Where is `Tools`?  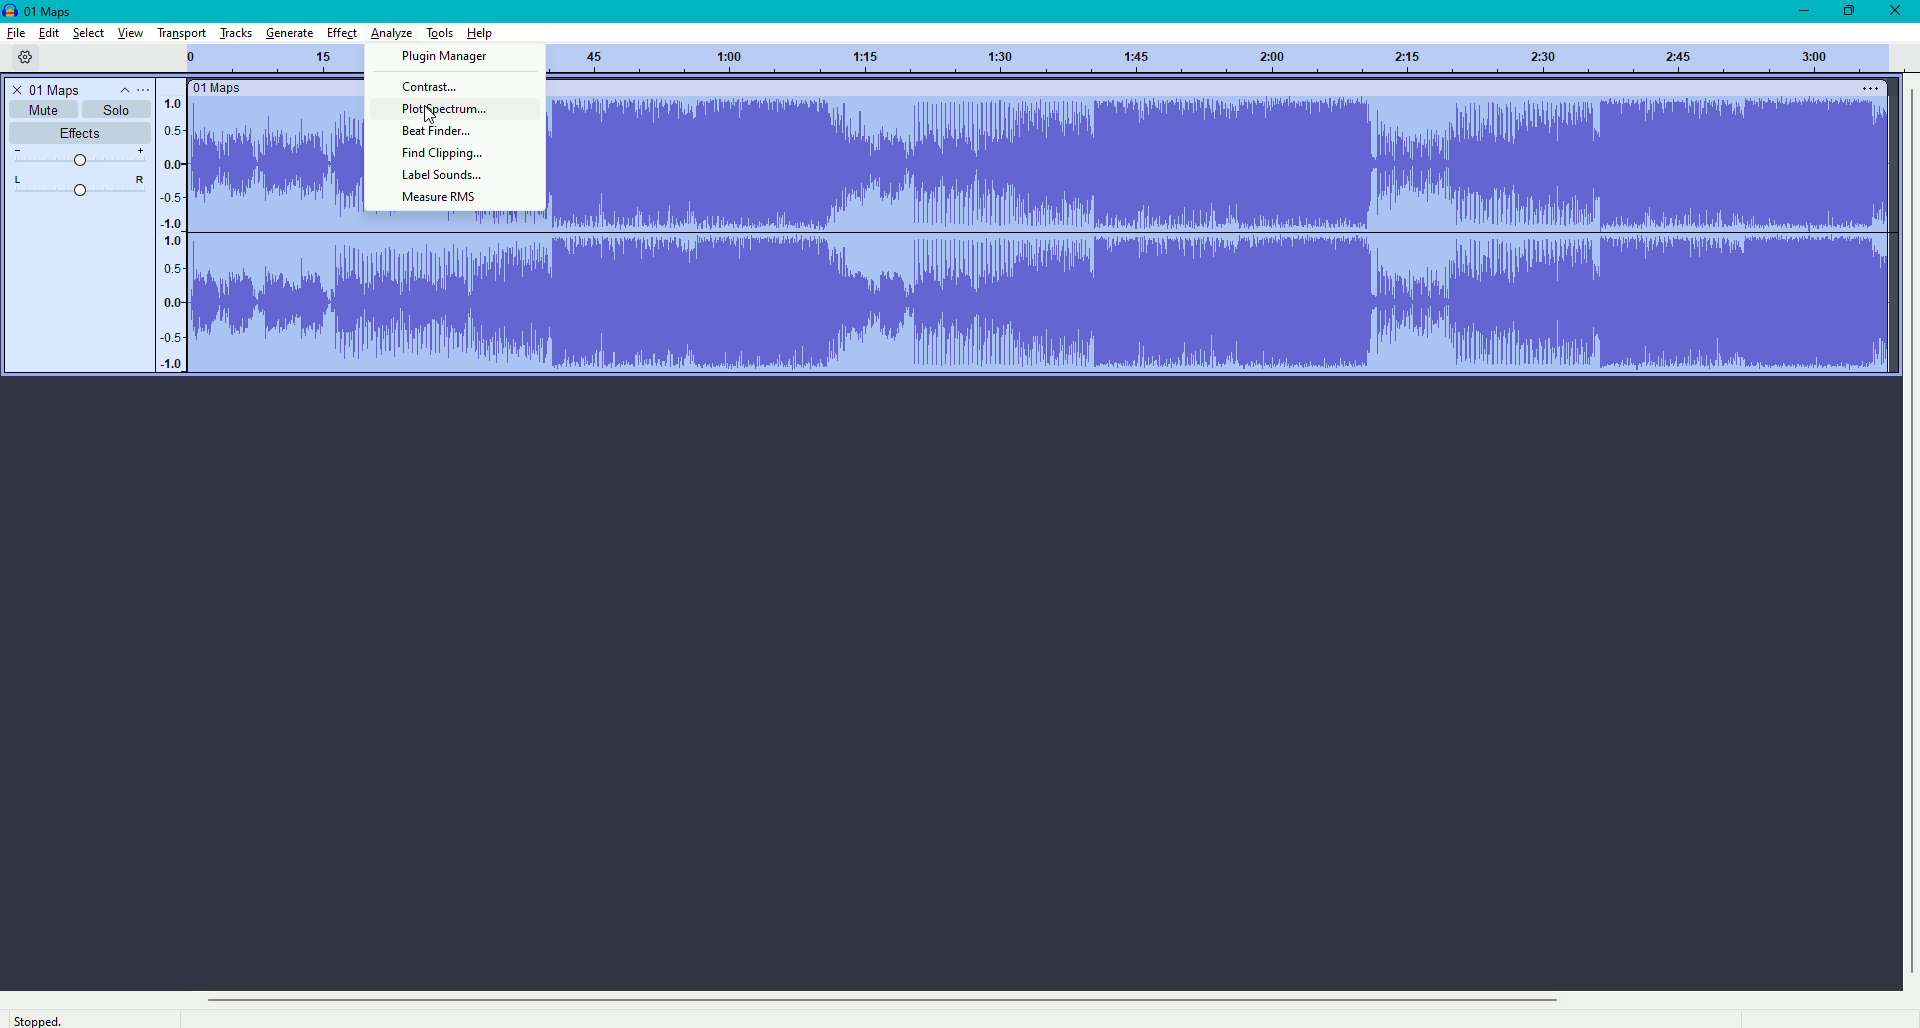 Tools is located at coordinates (437, 33).